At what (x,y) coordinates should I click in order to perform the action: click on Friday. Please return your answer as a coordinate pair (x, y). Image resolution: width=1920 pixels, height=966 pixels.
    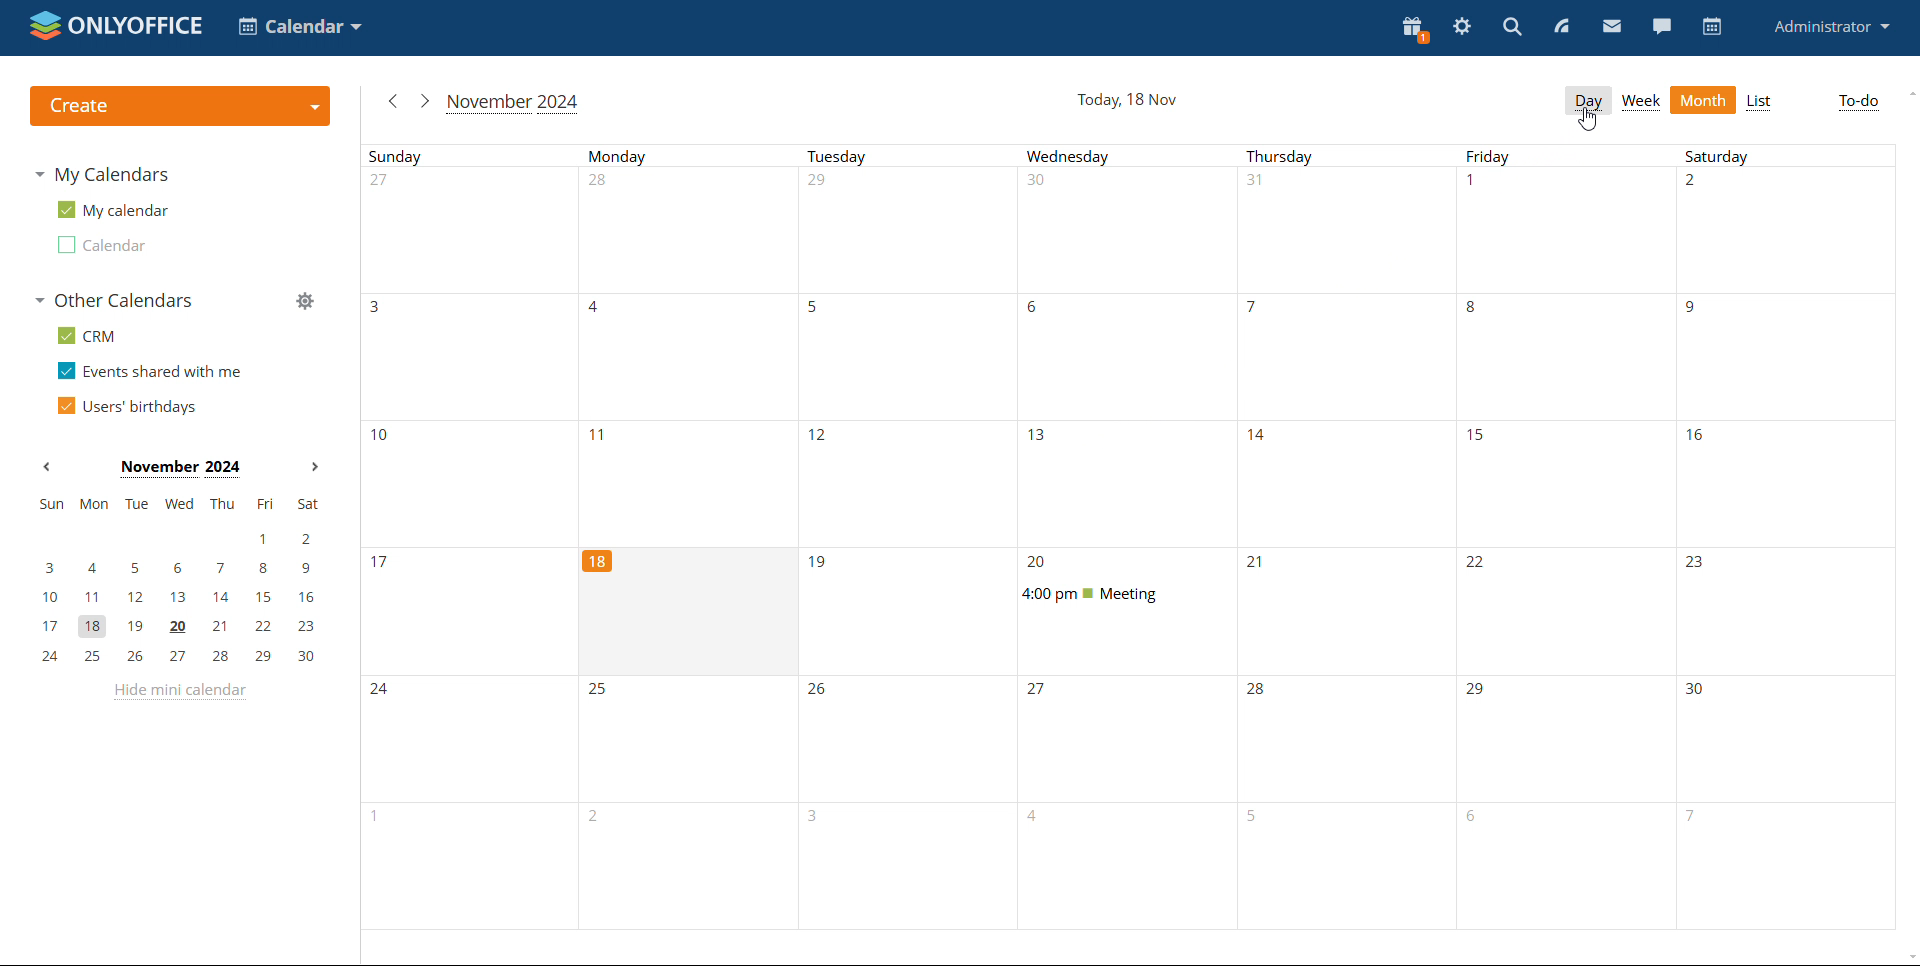
    Looking at the image, I should click on (1569, 549).